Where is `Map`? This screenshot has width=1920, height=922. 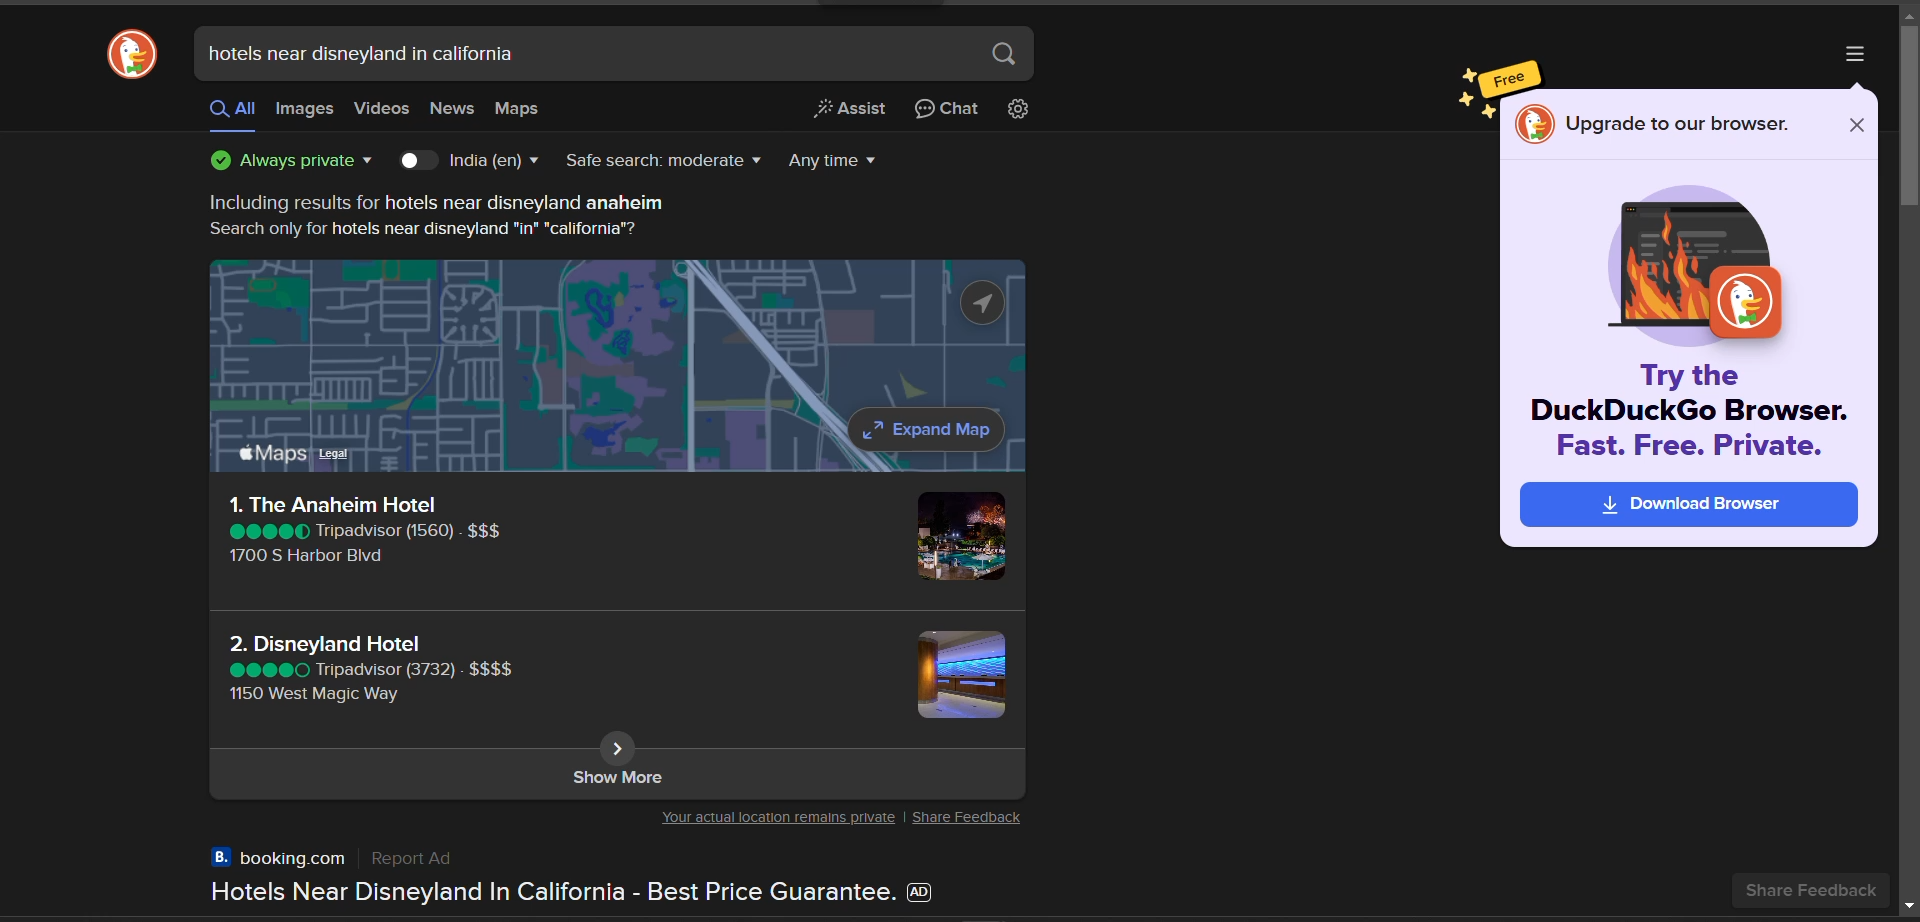
Map is located at coordinates (617, 369).